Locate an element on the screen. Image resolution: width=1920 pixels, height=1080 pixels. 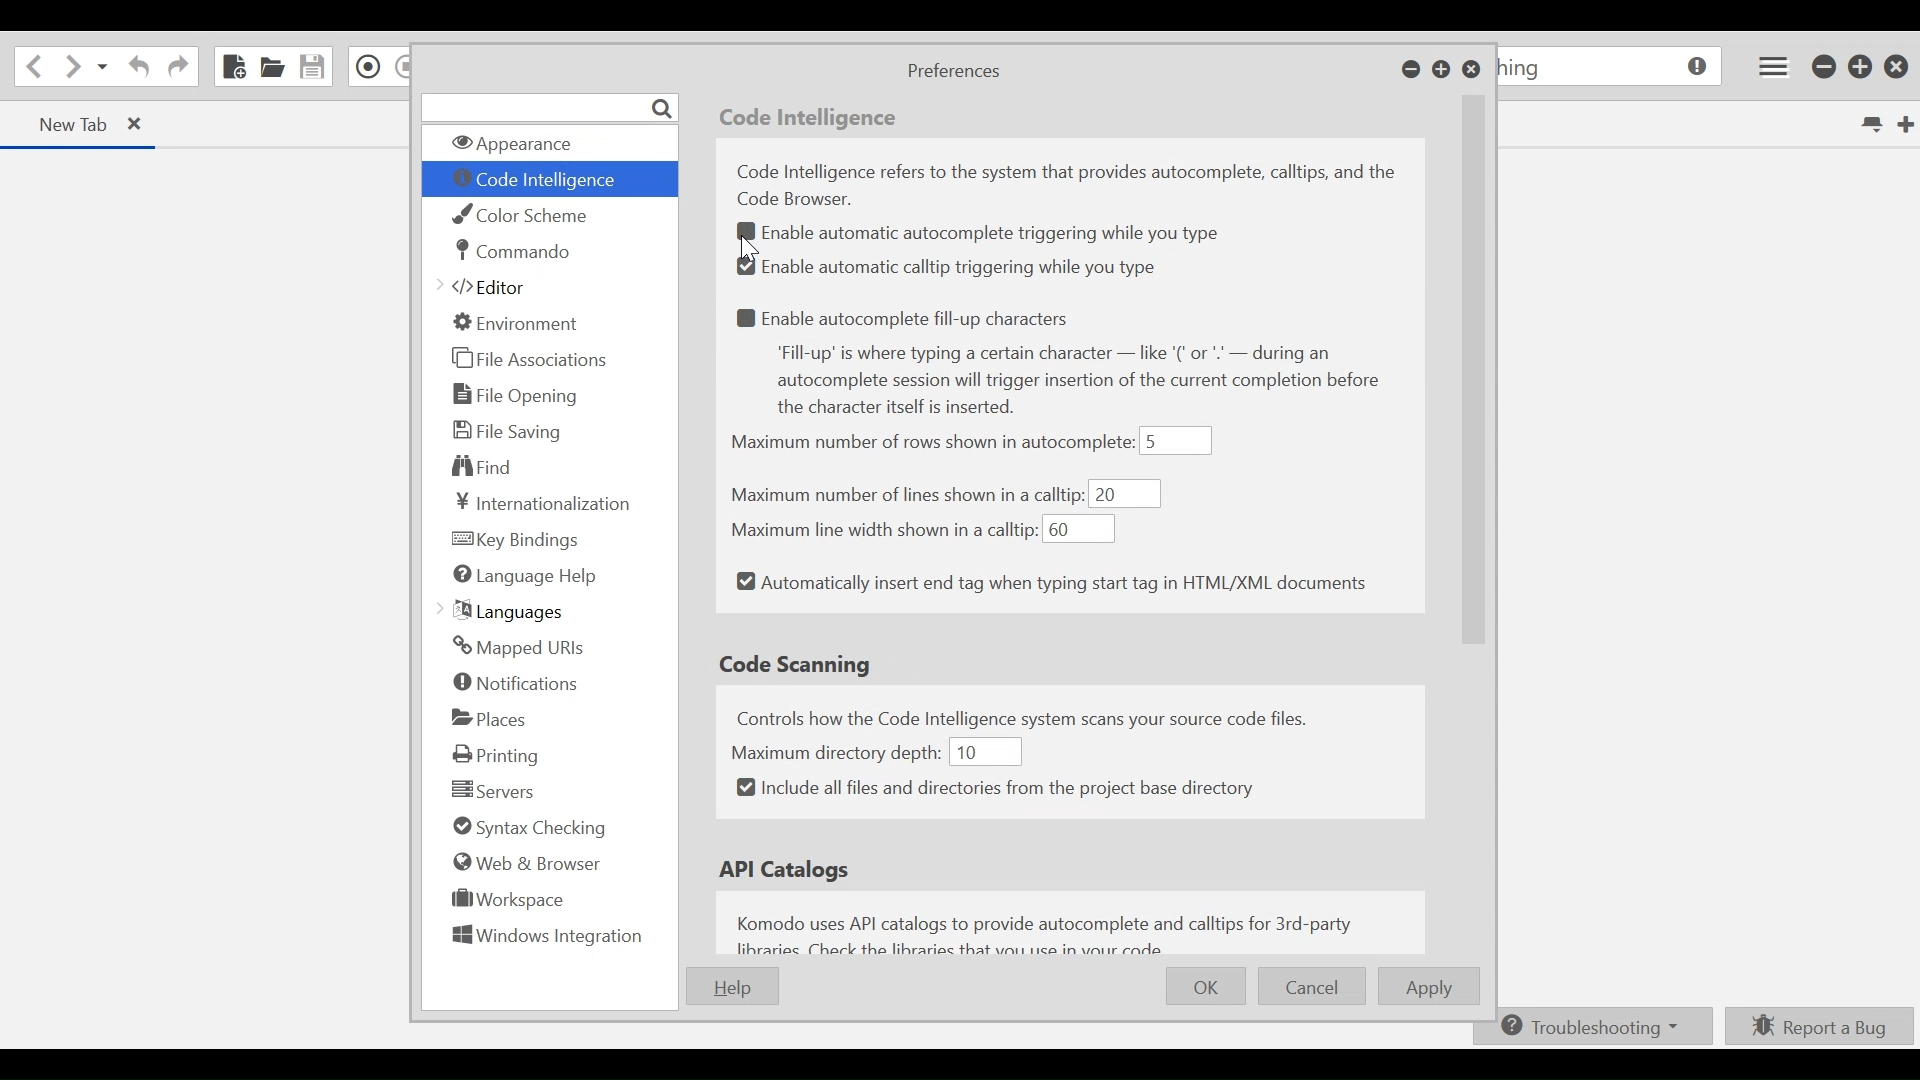
5 is located at coordinates (1177, 441).